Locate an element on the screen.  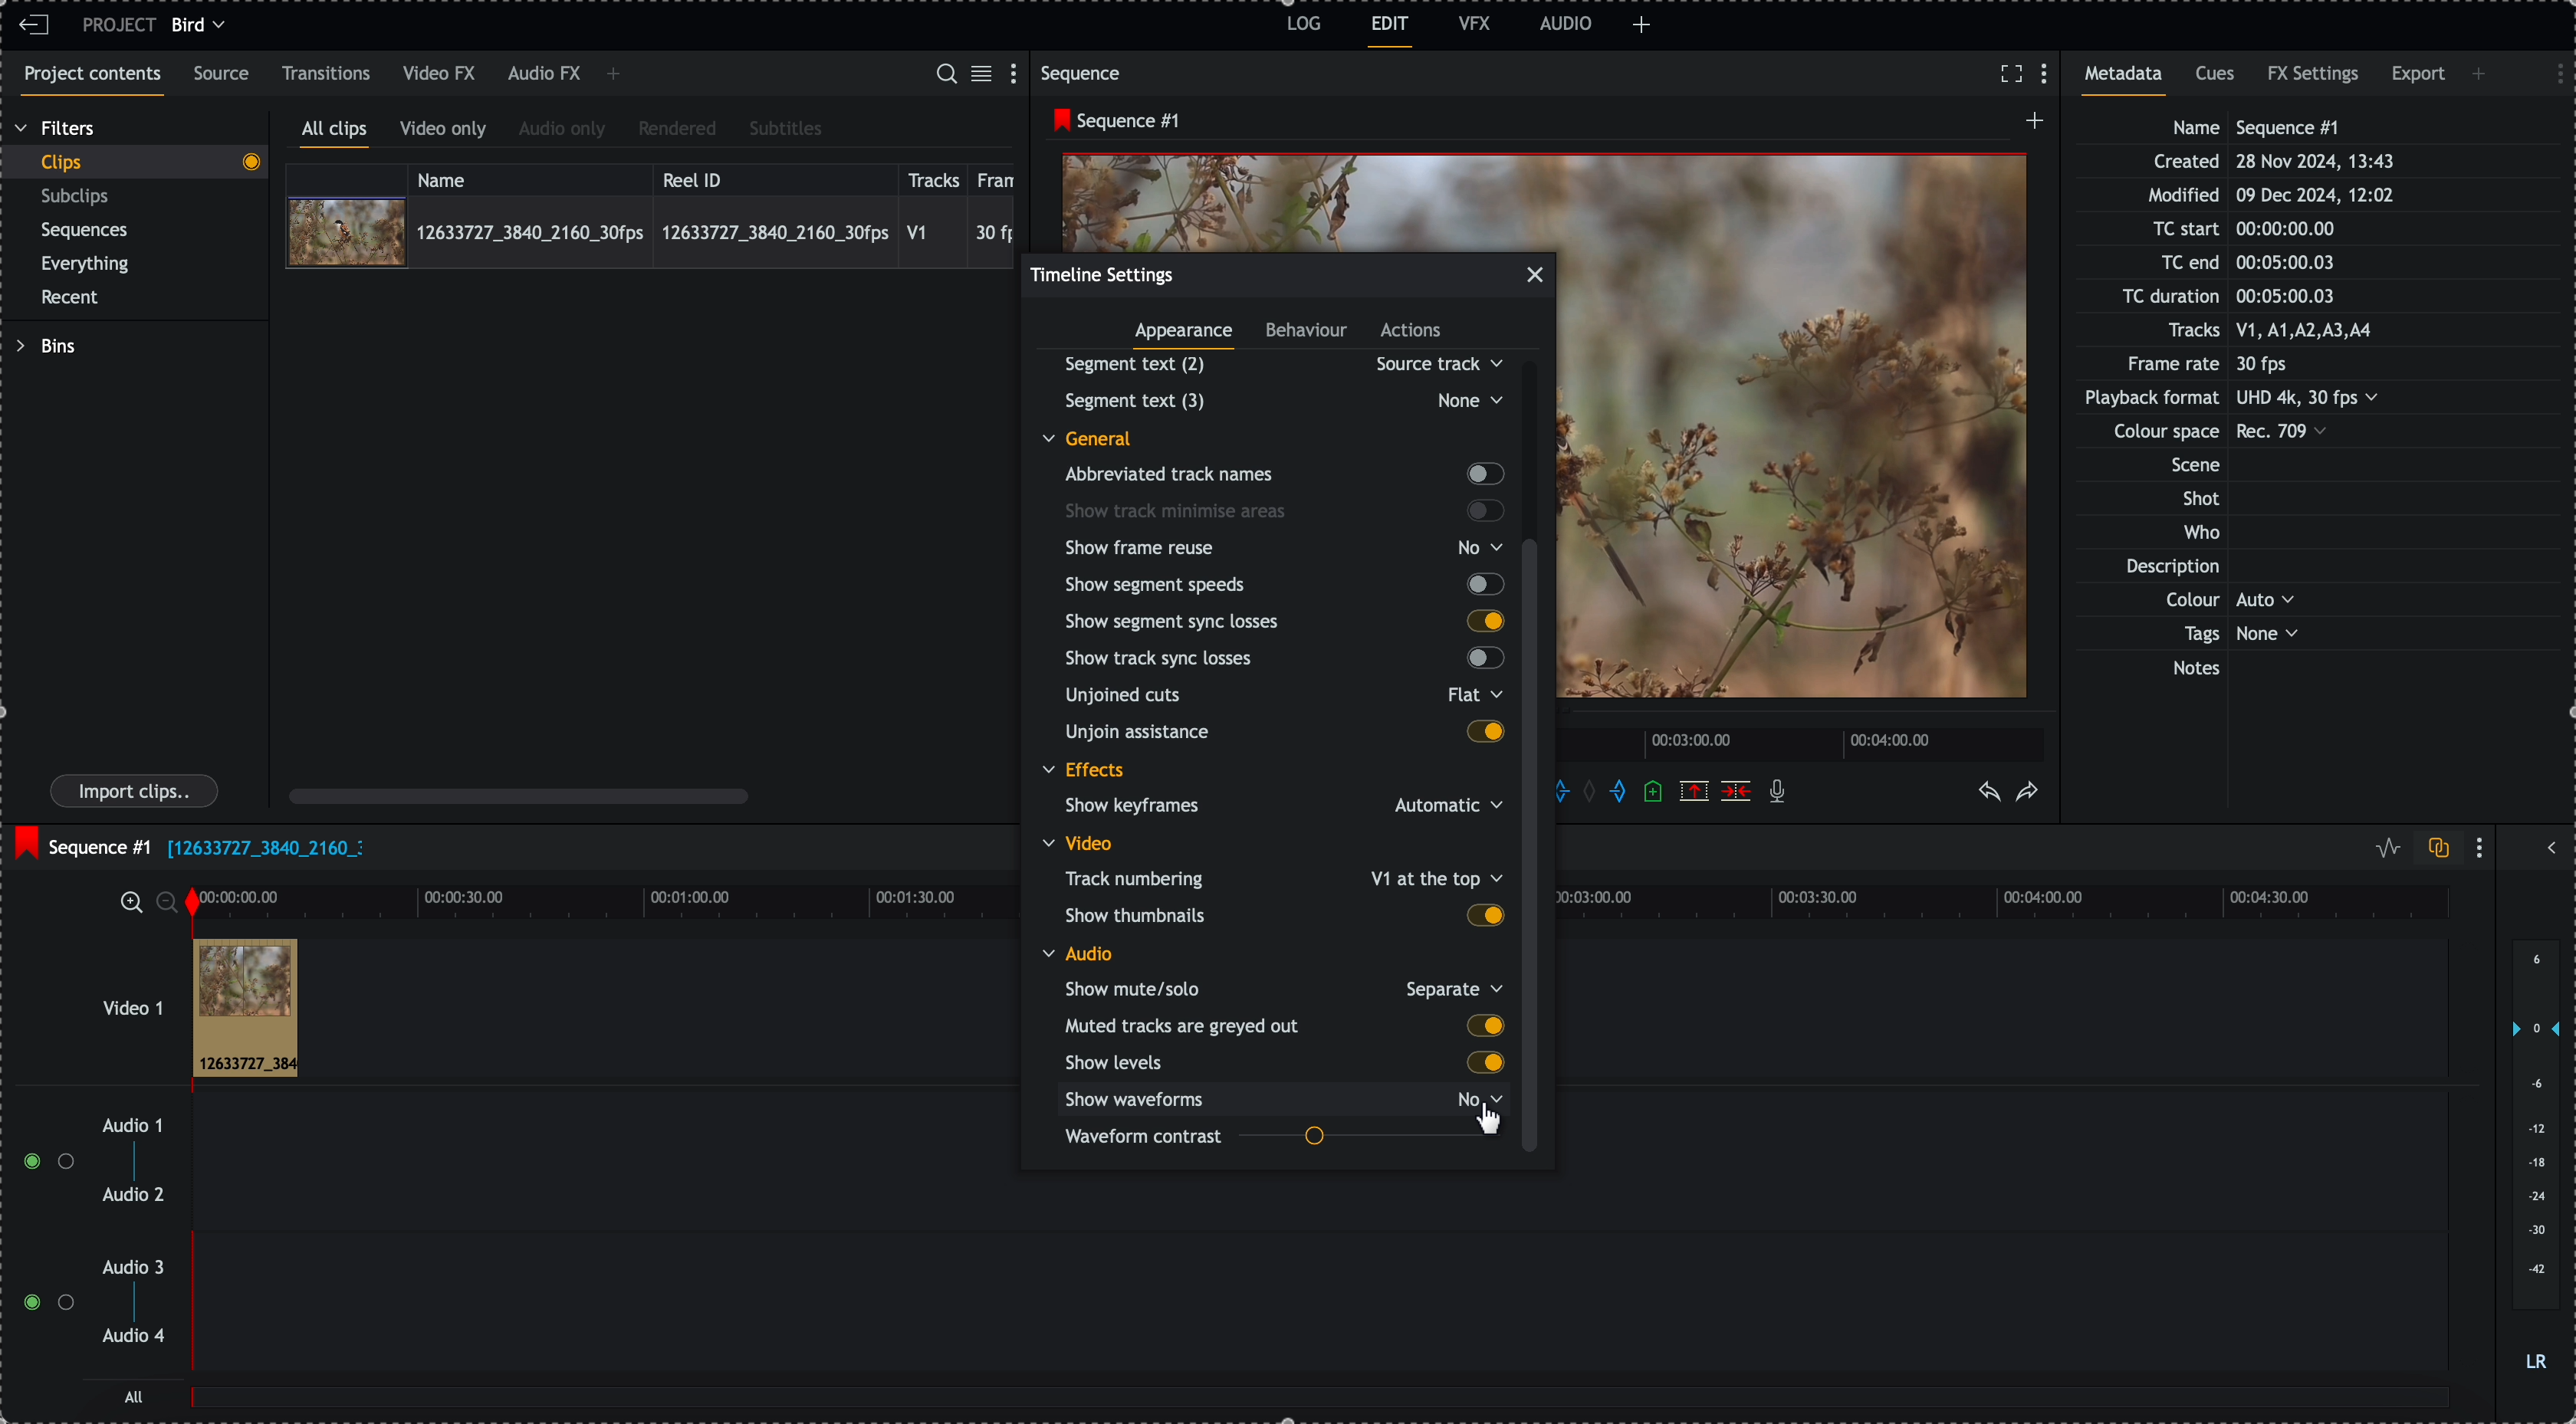
audio is located at coordinates (1078, 953).